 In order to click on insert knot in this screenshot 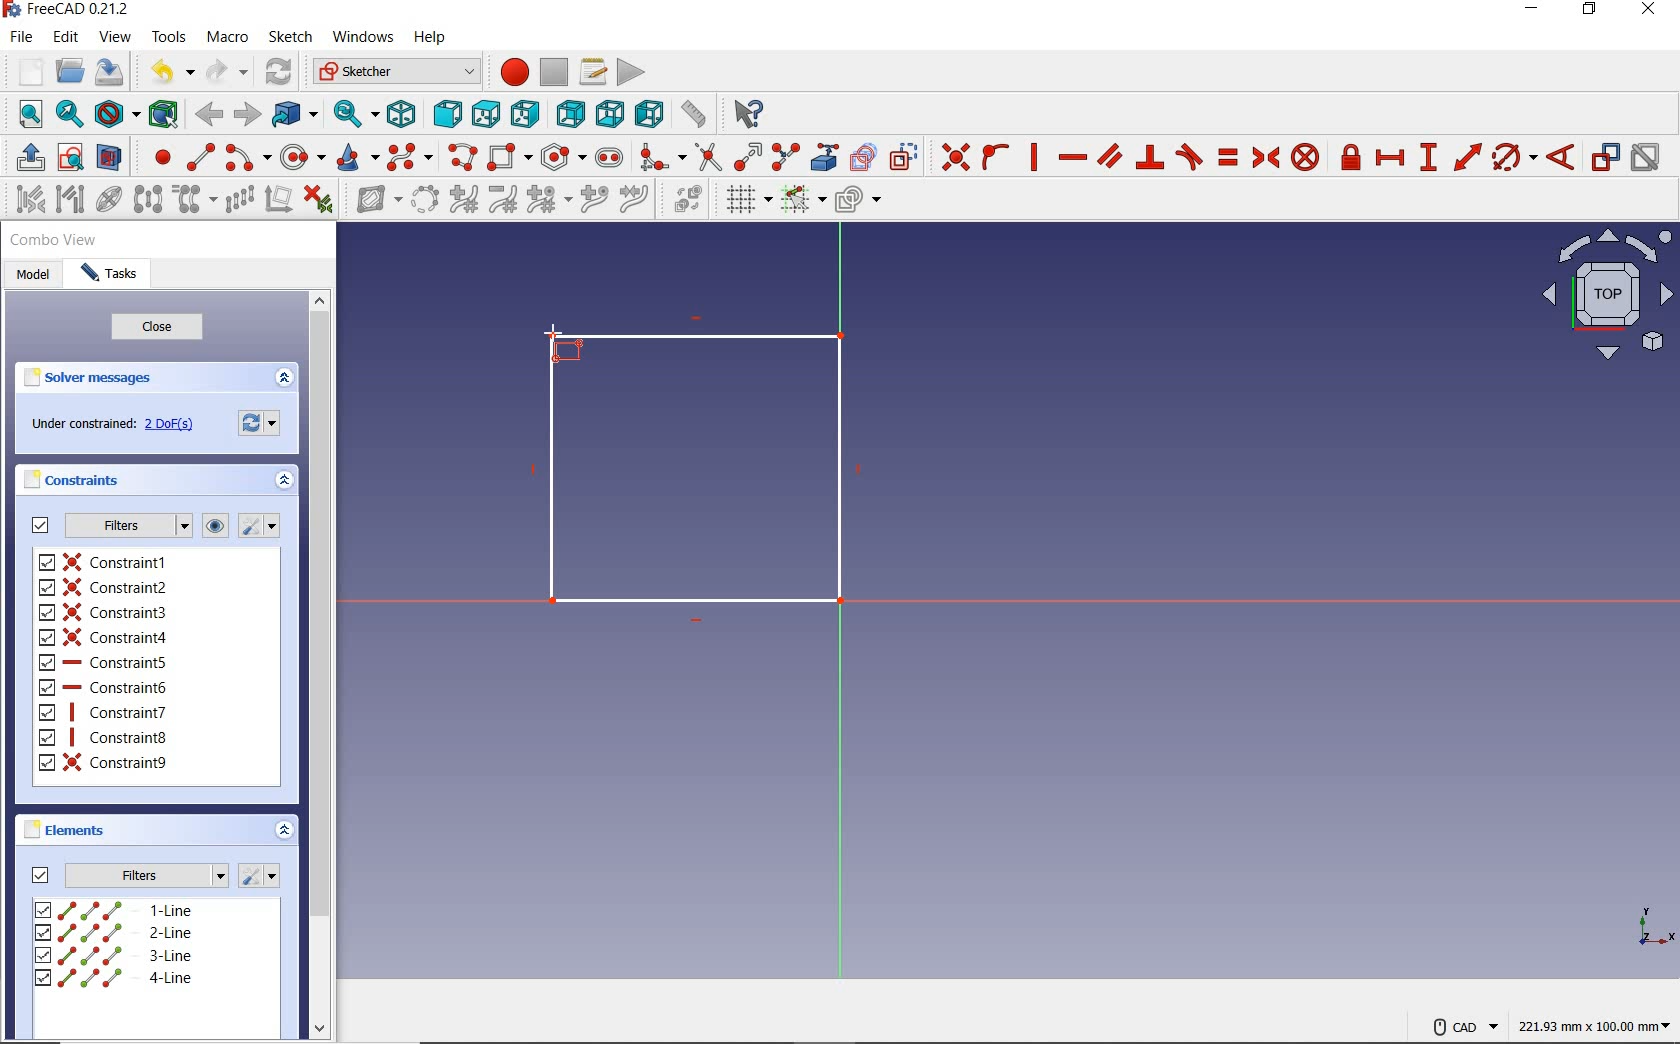, I will do `click(596, 202)`.